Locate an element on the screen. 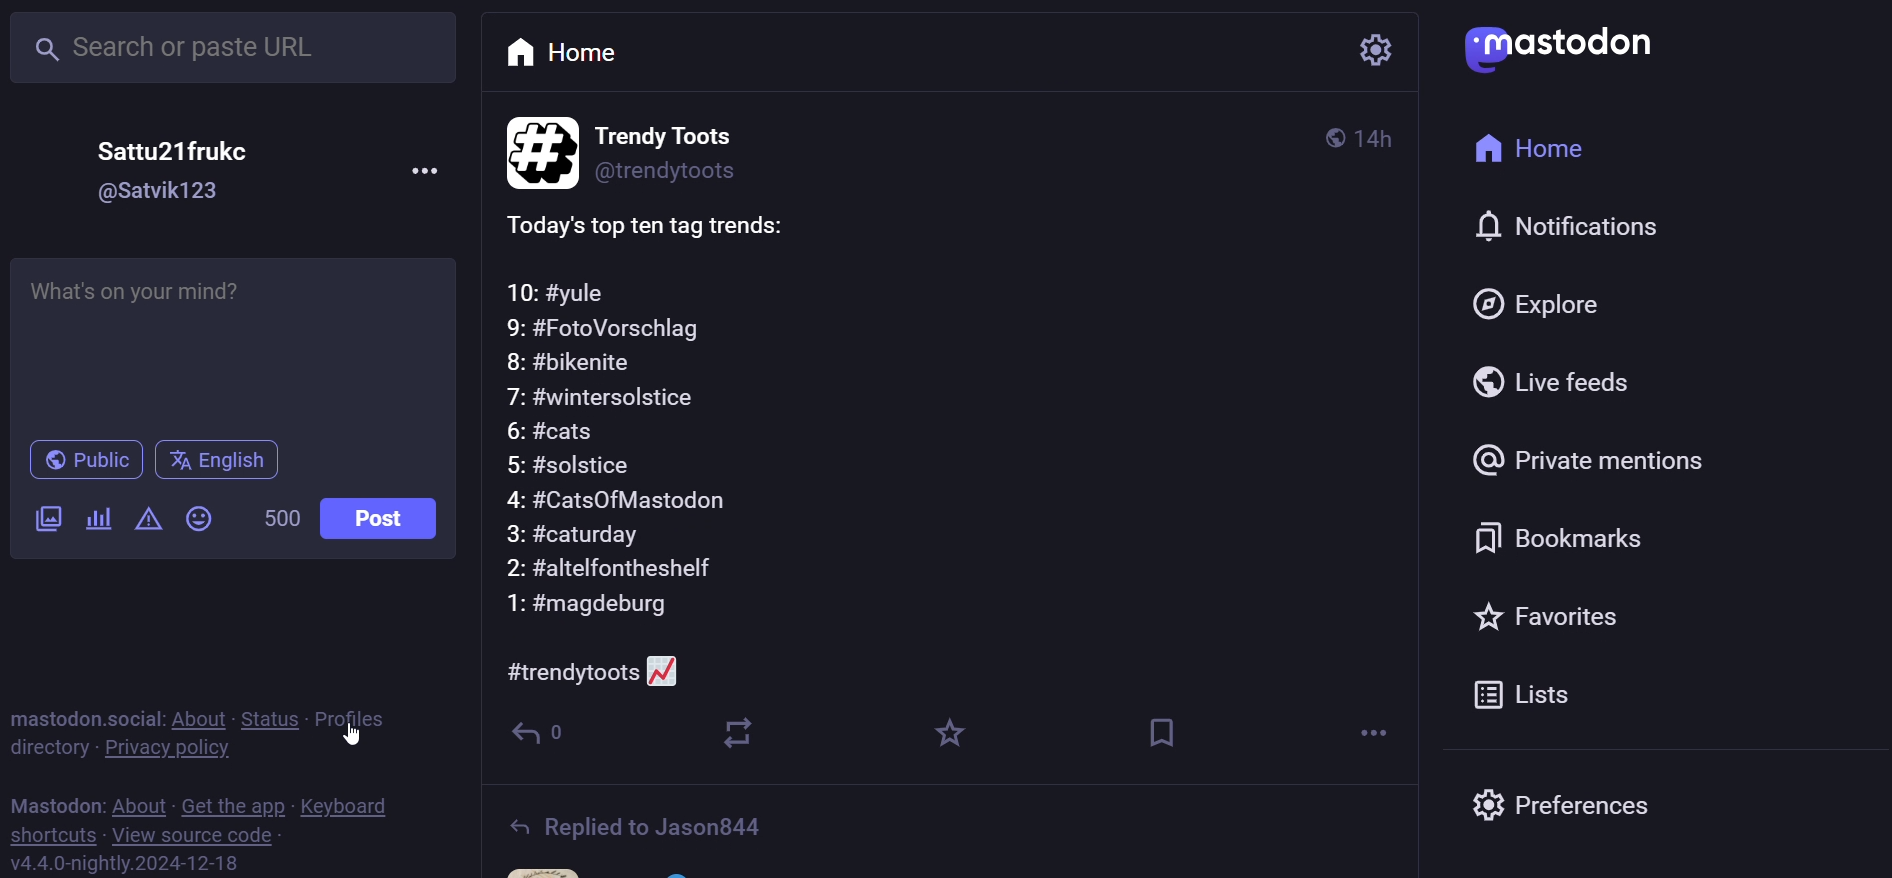  @trendytoots is located at coordinates (681, 173).